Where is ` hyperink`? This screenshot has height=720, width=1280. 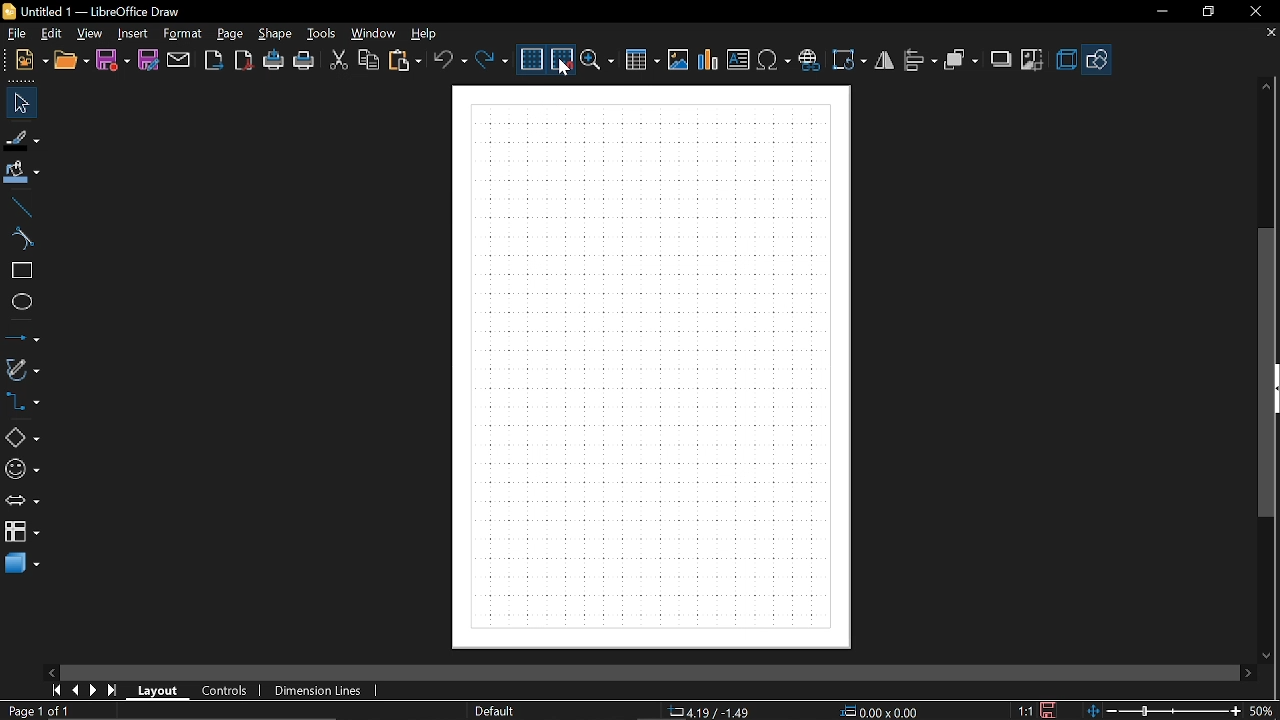
 hyperink is located at coordinates (809, 58).